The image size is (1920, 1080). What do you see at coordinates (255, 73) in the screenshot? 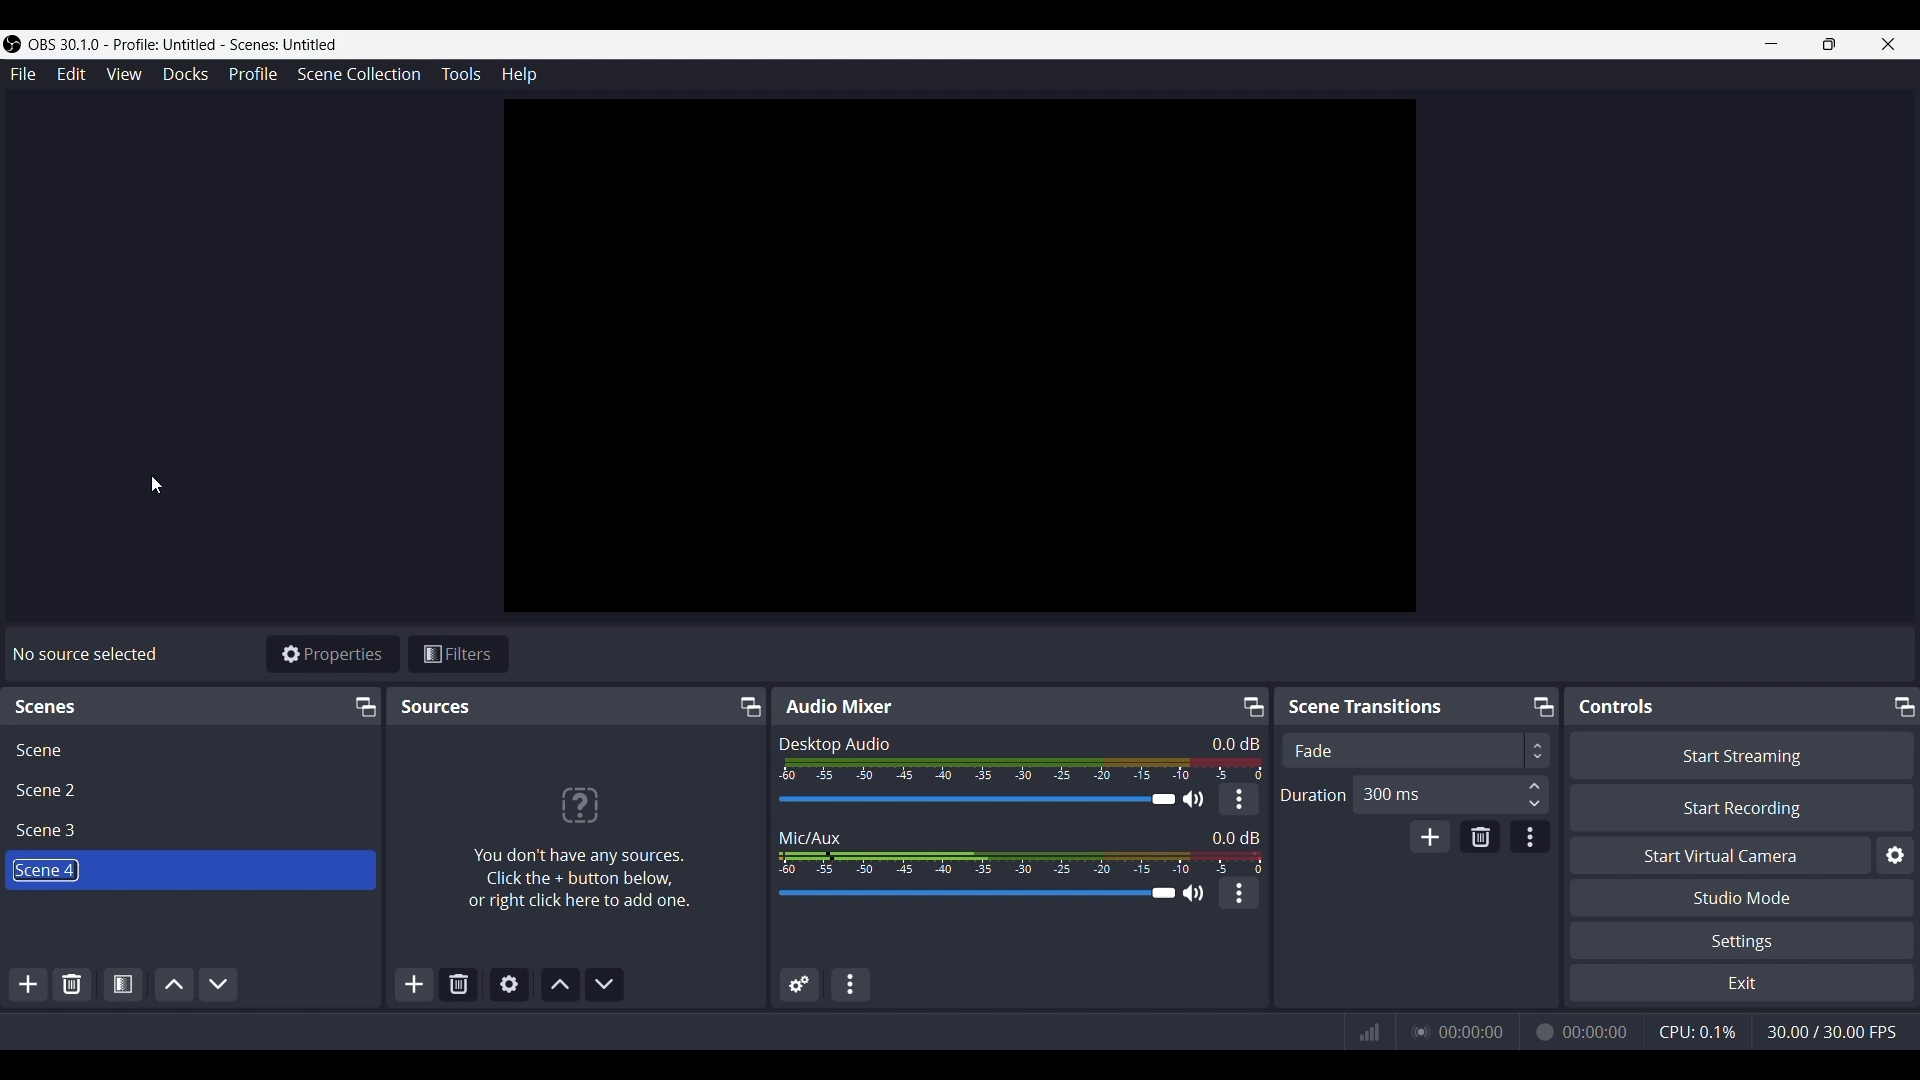
I see `Profile` at bounding box center [255, 73].